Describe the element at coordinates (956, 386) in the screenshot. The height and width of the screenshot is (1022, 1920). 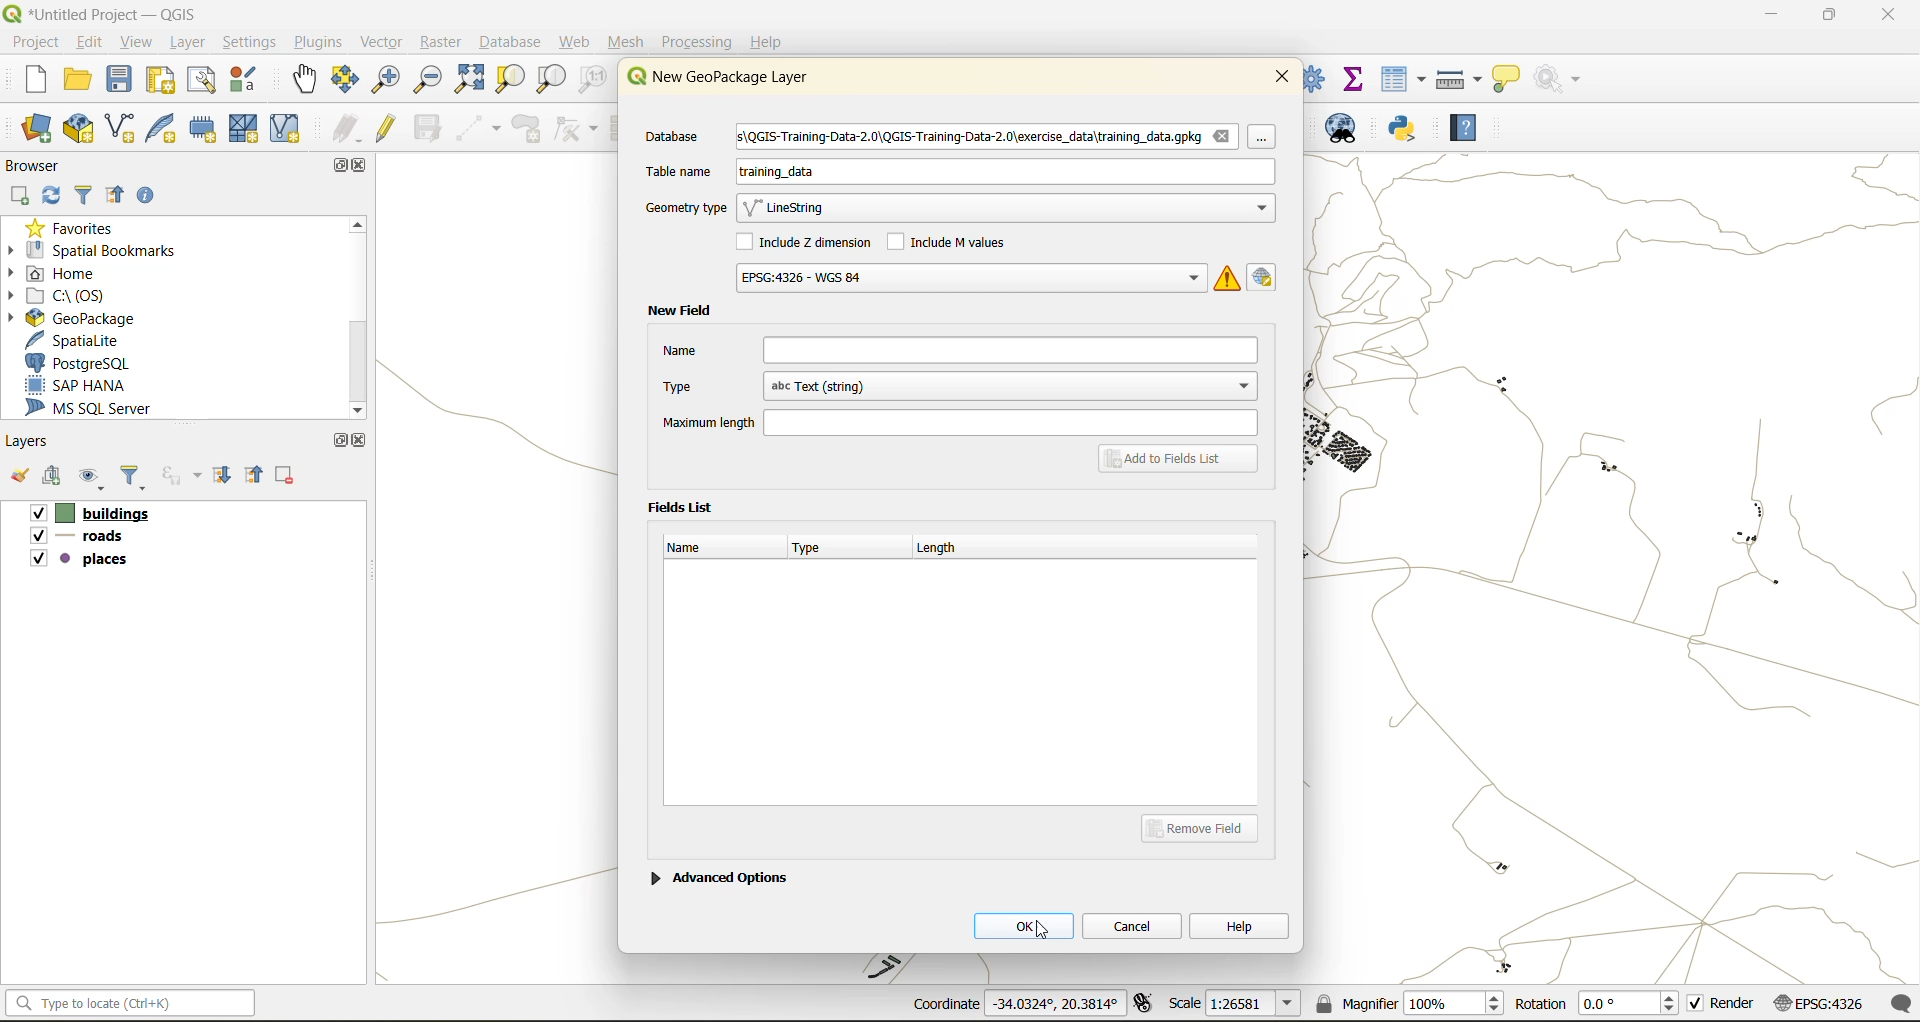
I see `type(text string)` at that location.